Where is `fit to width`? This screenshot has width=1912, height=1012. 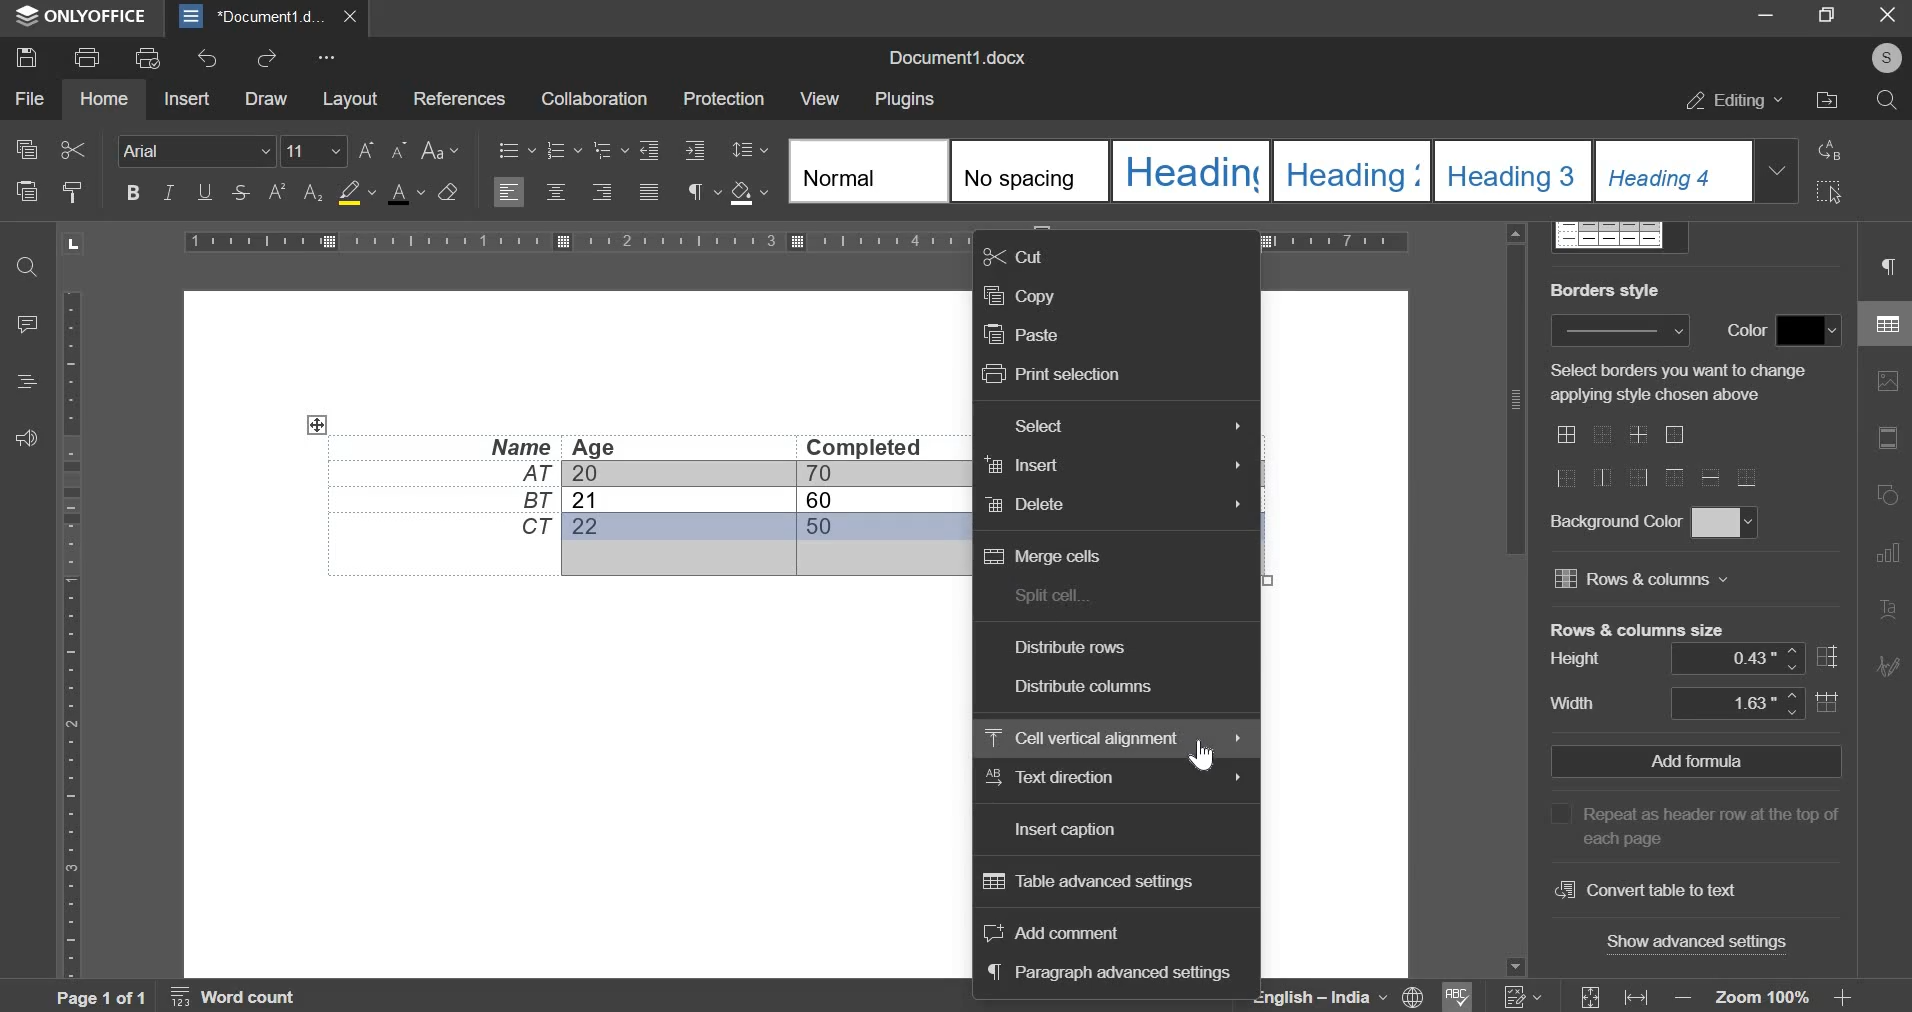 fit to width is located at coordinates (1637, 998).